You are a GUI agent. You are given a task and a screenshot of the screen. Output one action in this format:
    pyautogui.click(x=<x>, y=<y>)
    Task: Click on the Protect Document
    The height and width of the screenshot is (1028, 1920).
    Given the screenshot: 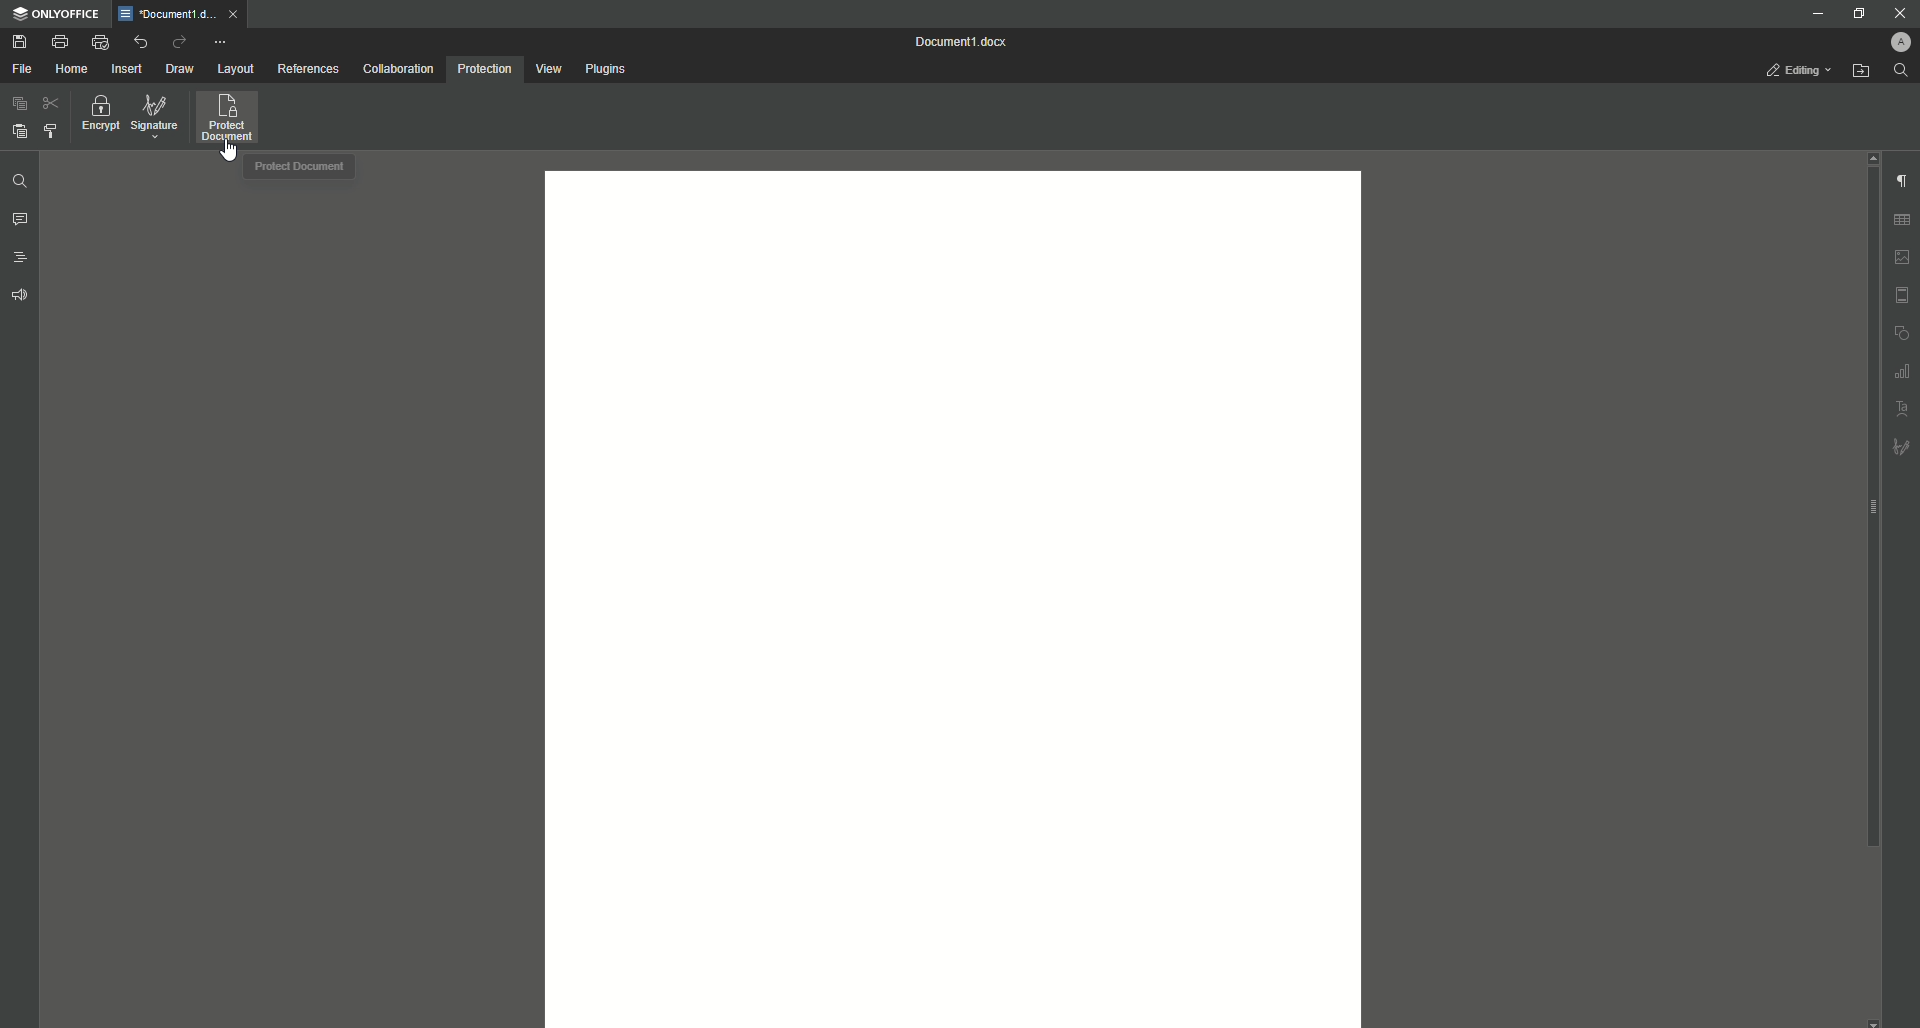 What is the action you would take?
    pyautogui.click(x=233, y=117)
    